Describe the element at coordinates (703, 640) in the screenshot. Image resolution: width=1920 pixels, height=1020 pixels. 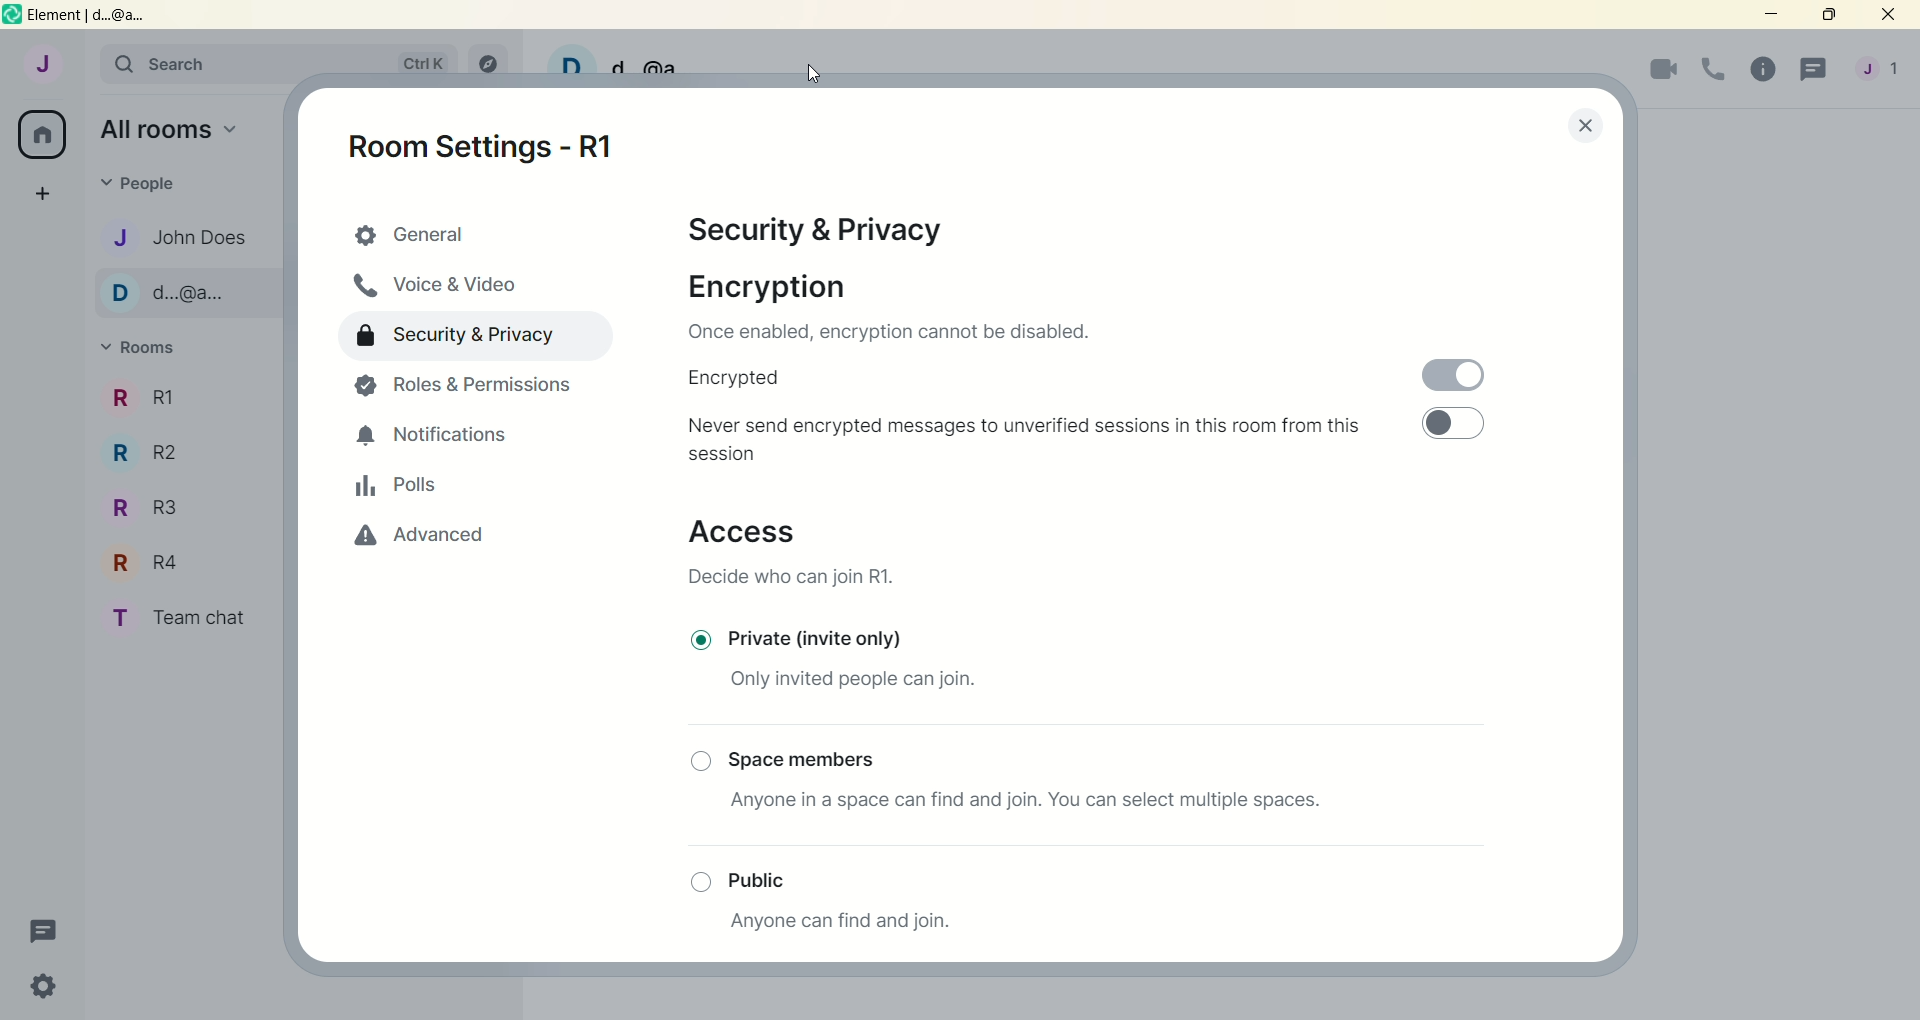
I see `button` at that location.